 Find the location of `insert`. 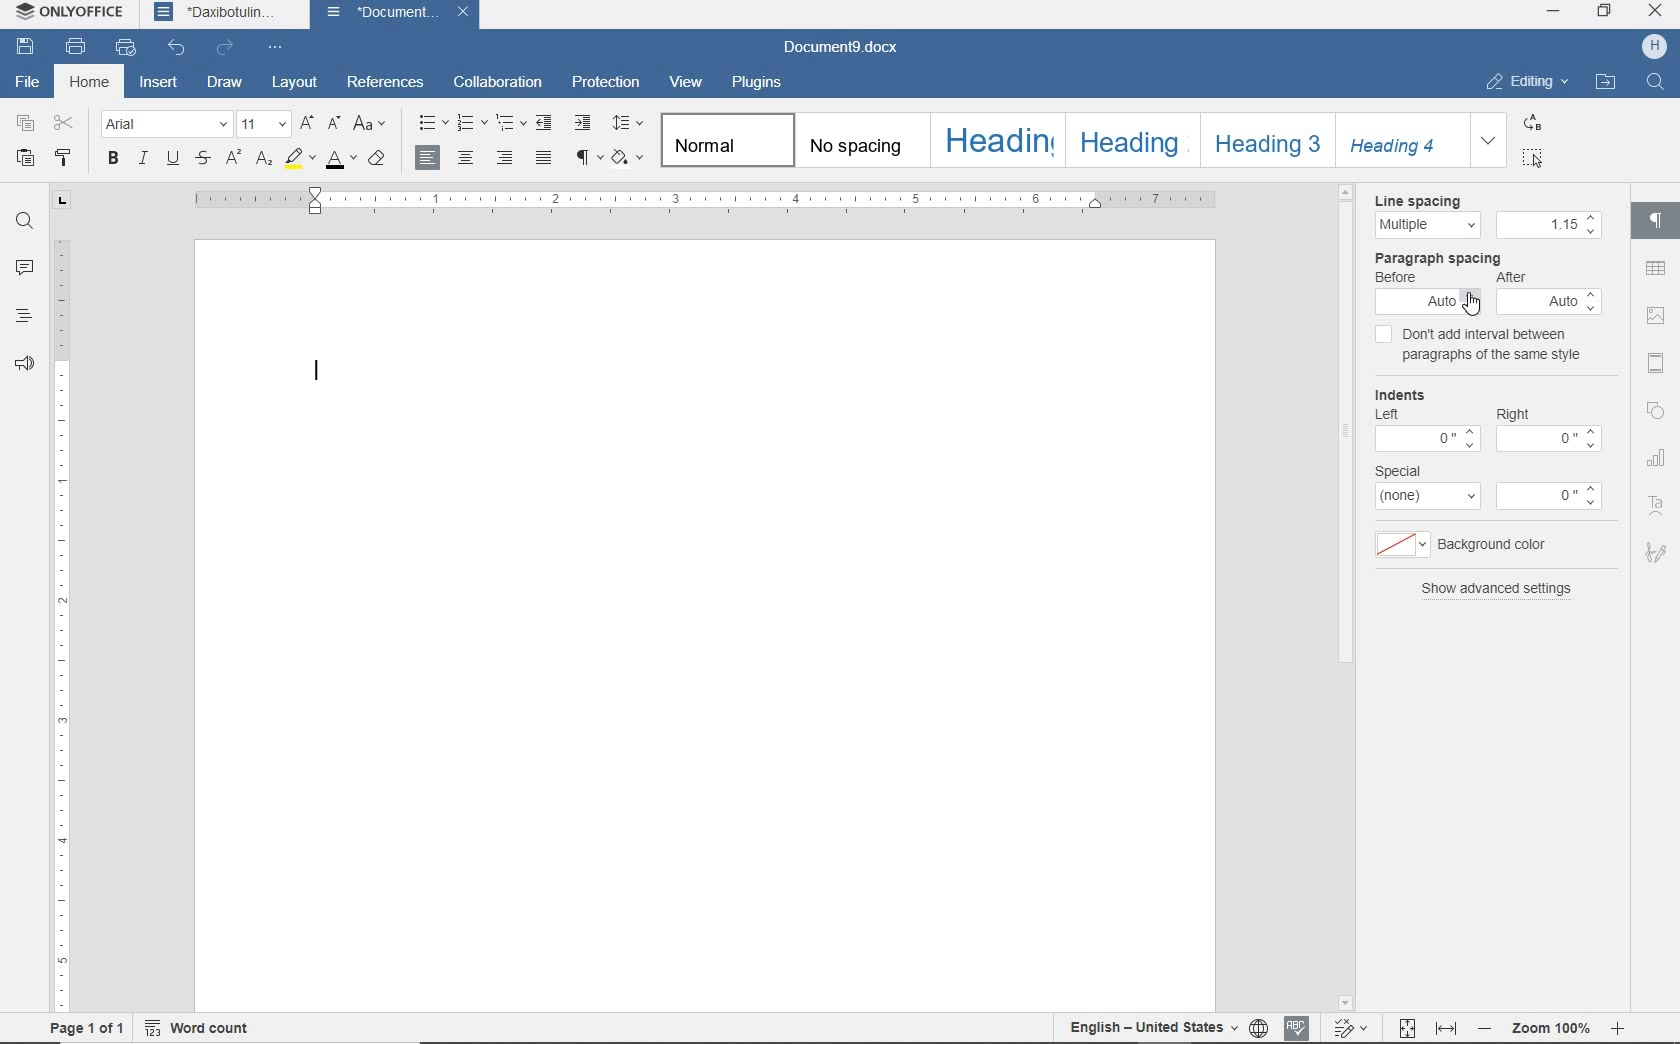

insert is located at coordinates (162, 84).